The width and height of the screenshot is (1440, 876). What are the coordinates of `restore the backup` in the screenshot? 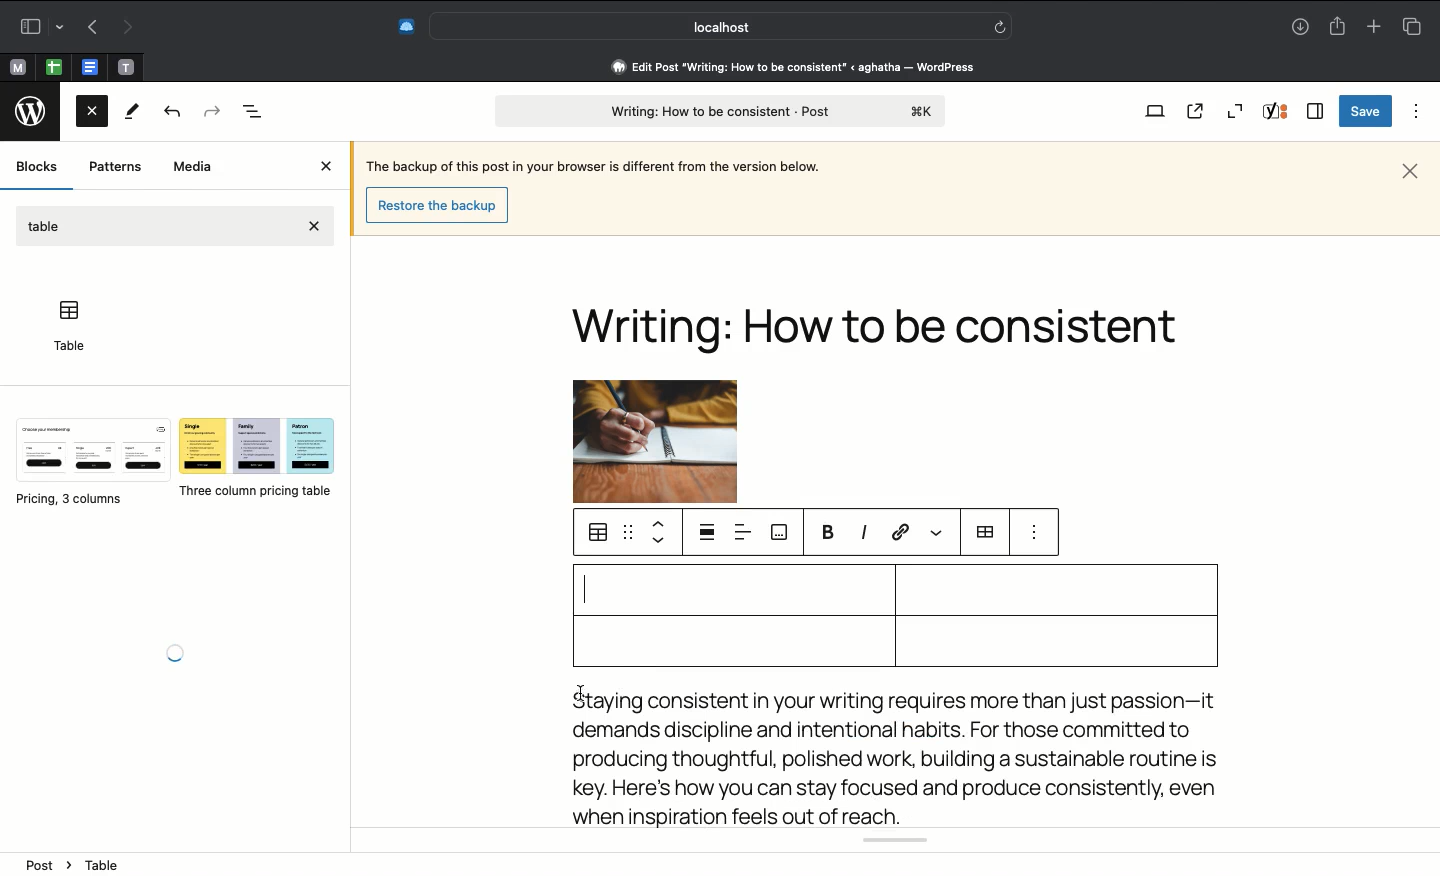 It's located at (440, 205).